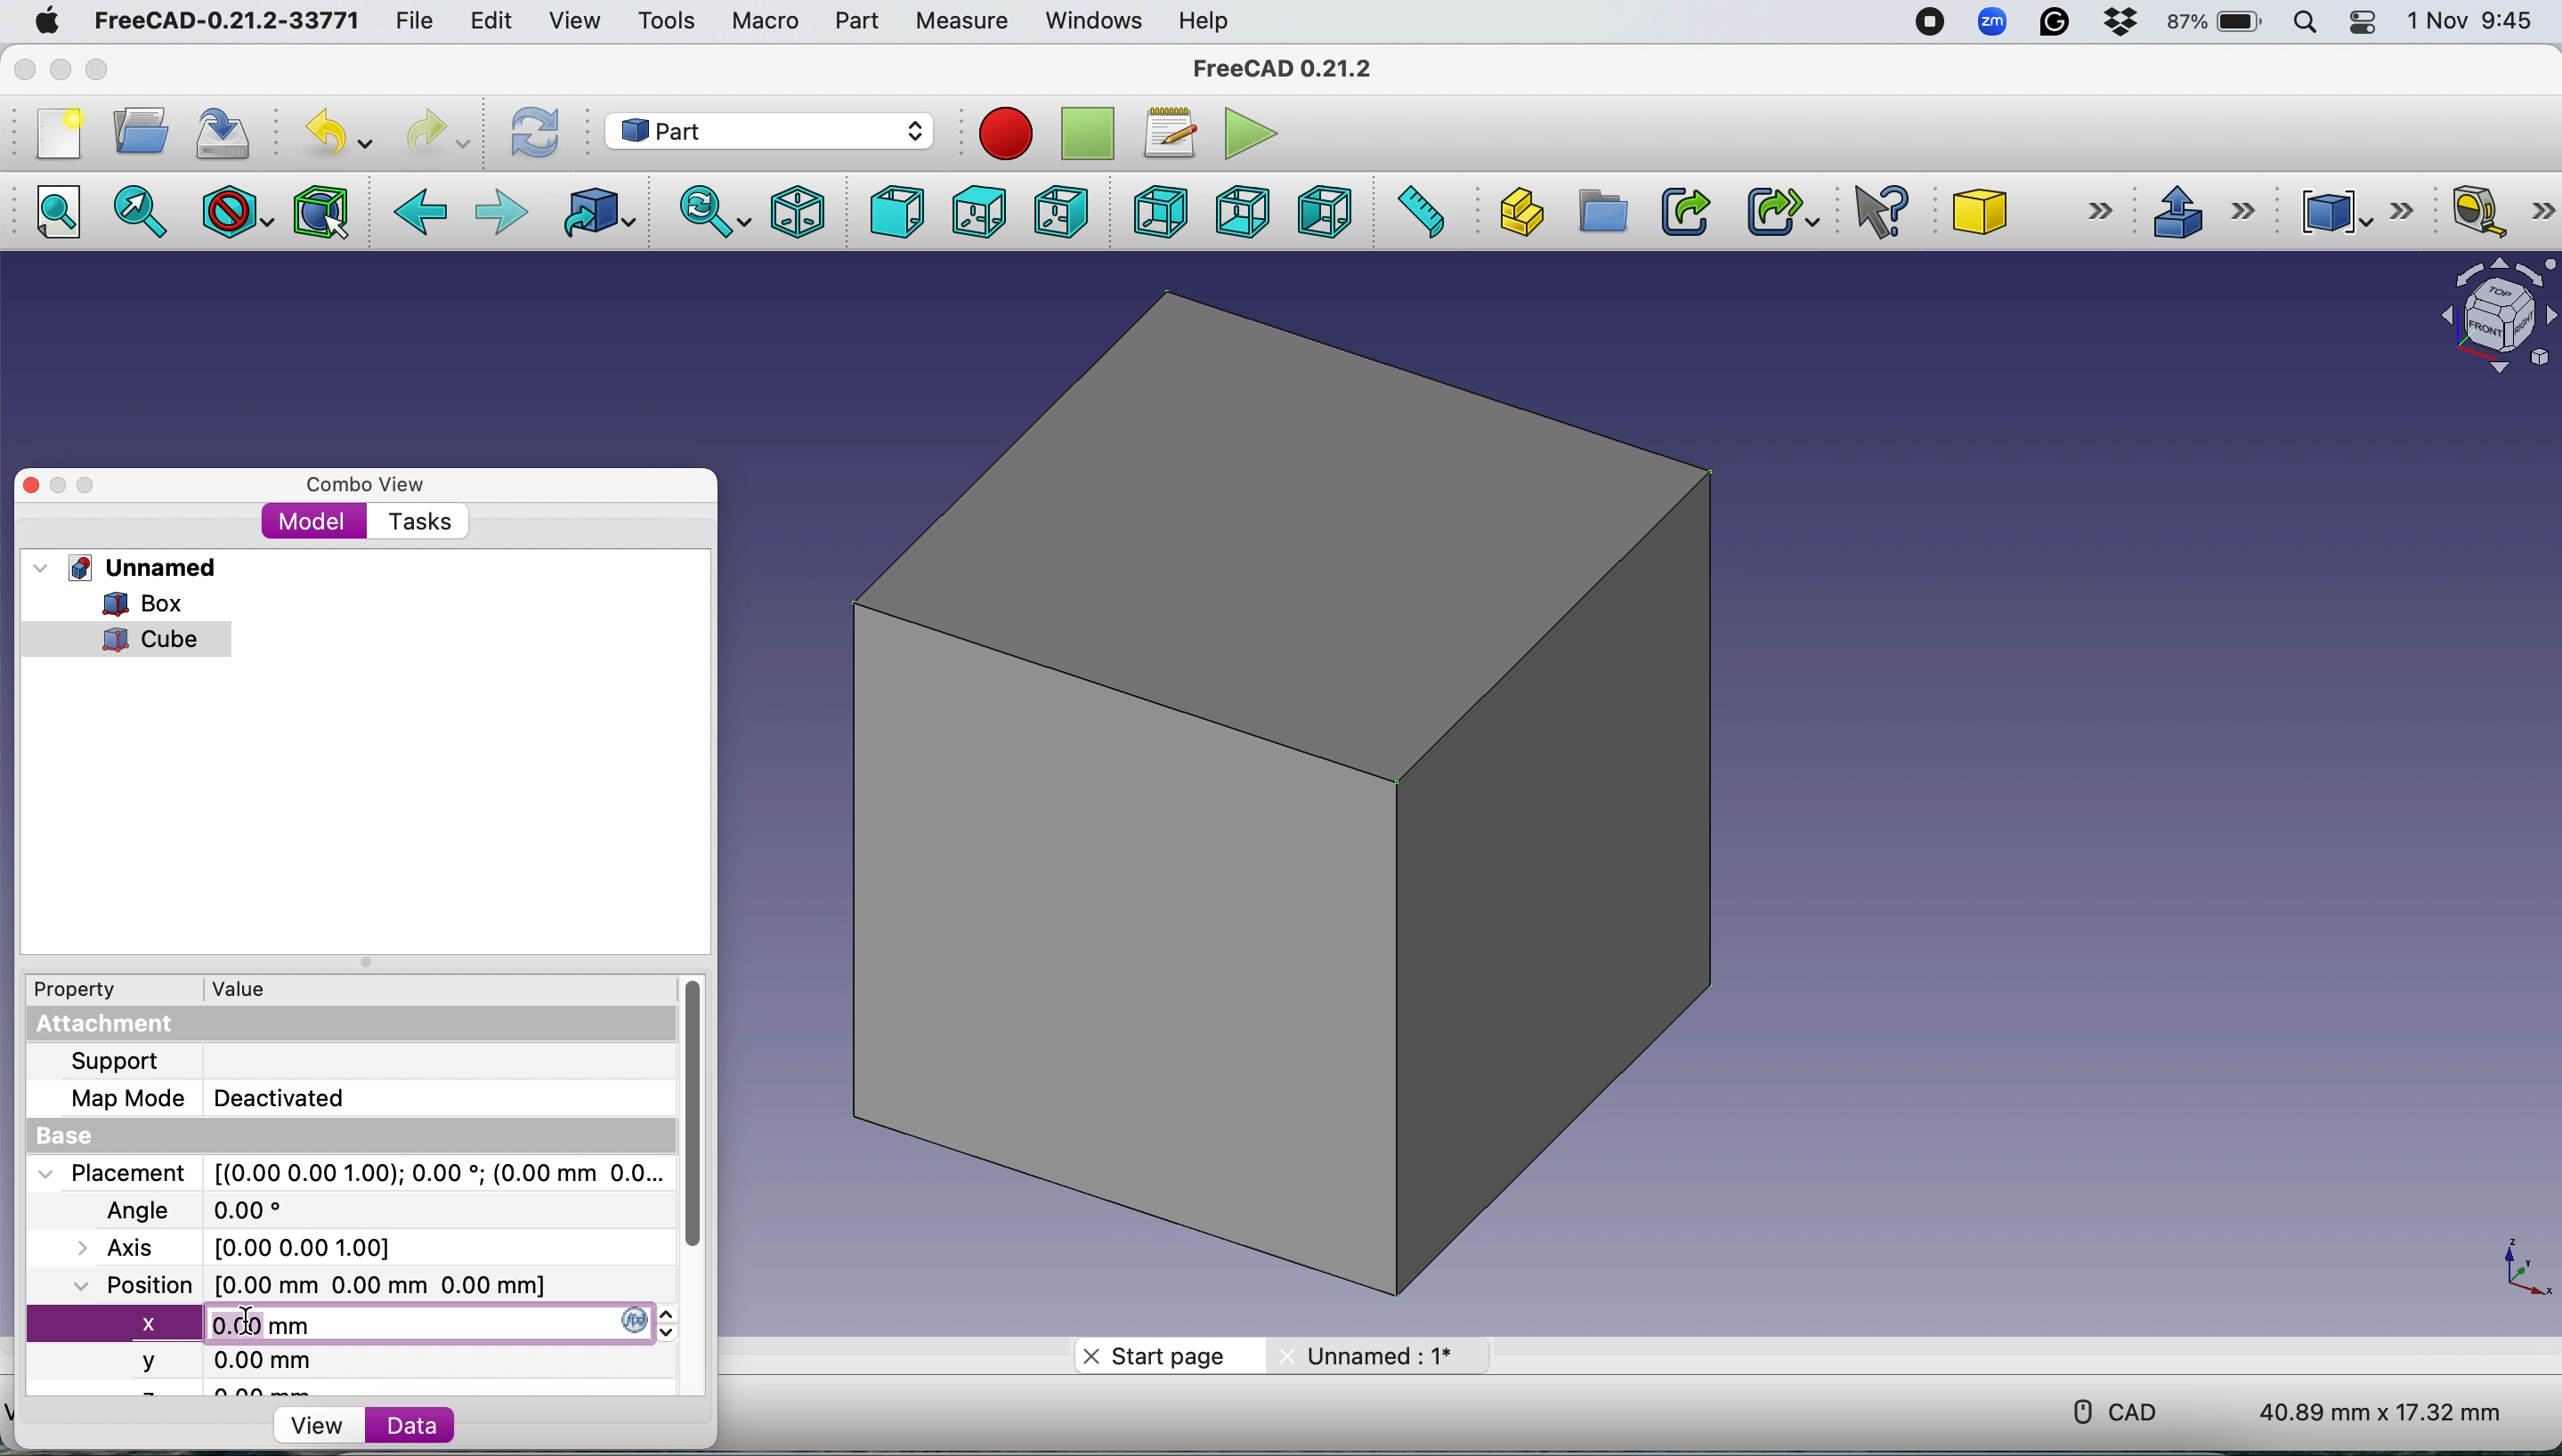  Describe the element at coordinates (1155, 211) in the screenshot. I see `Rear` at that location.